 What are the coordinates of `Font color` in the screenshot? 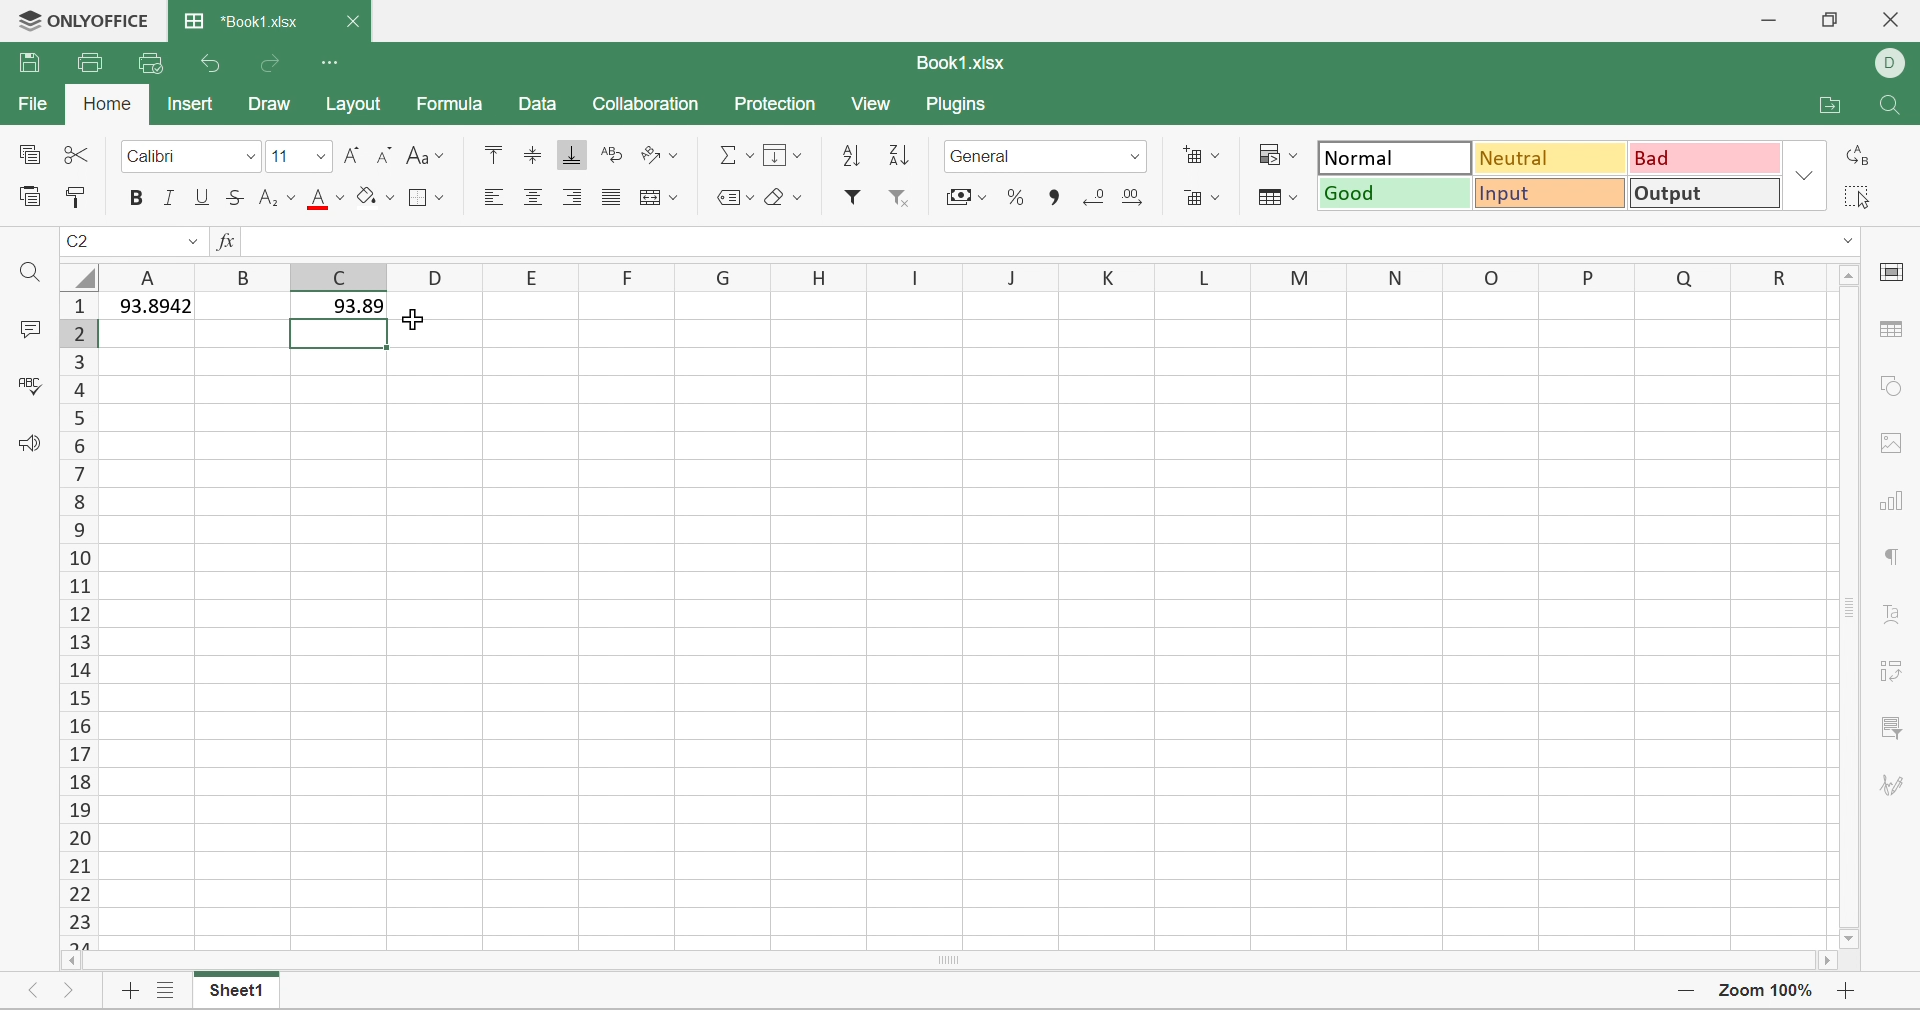 It's located at (325, 199).